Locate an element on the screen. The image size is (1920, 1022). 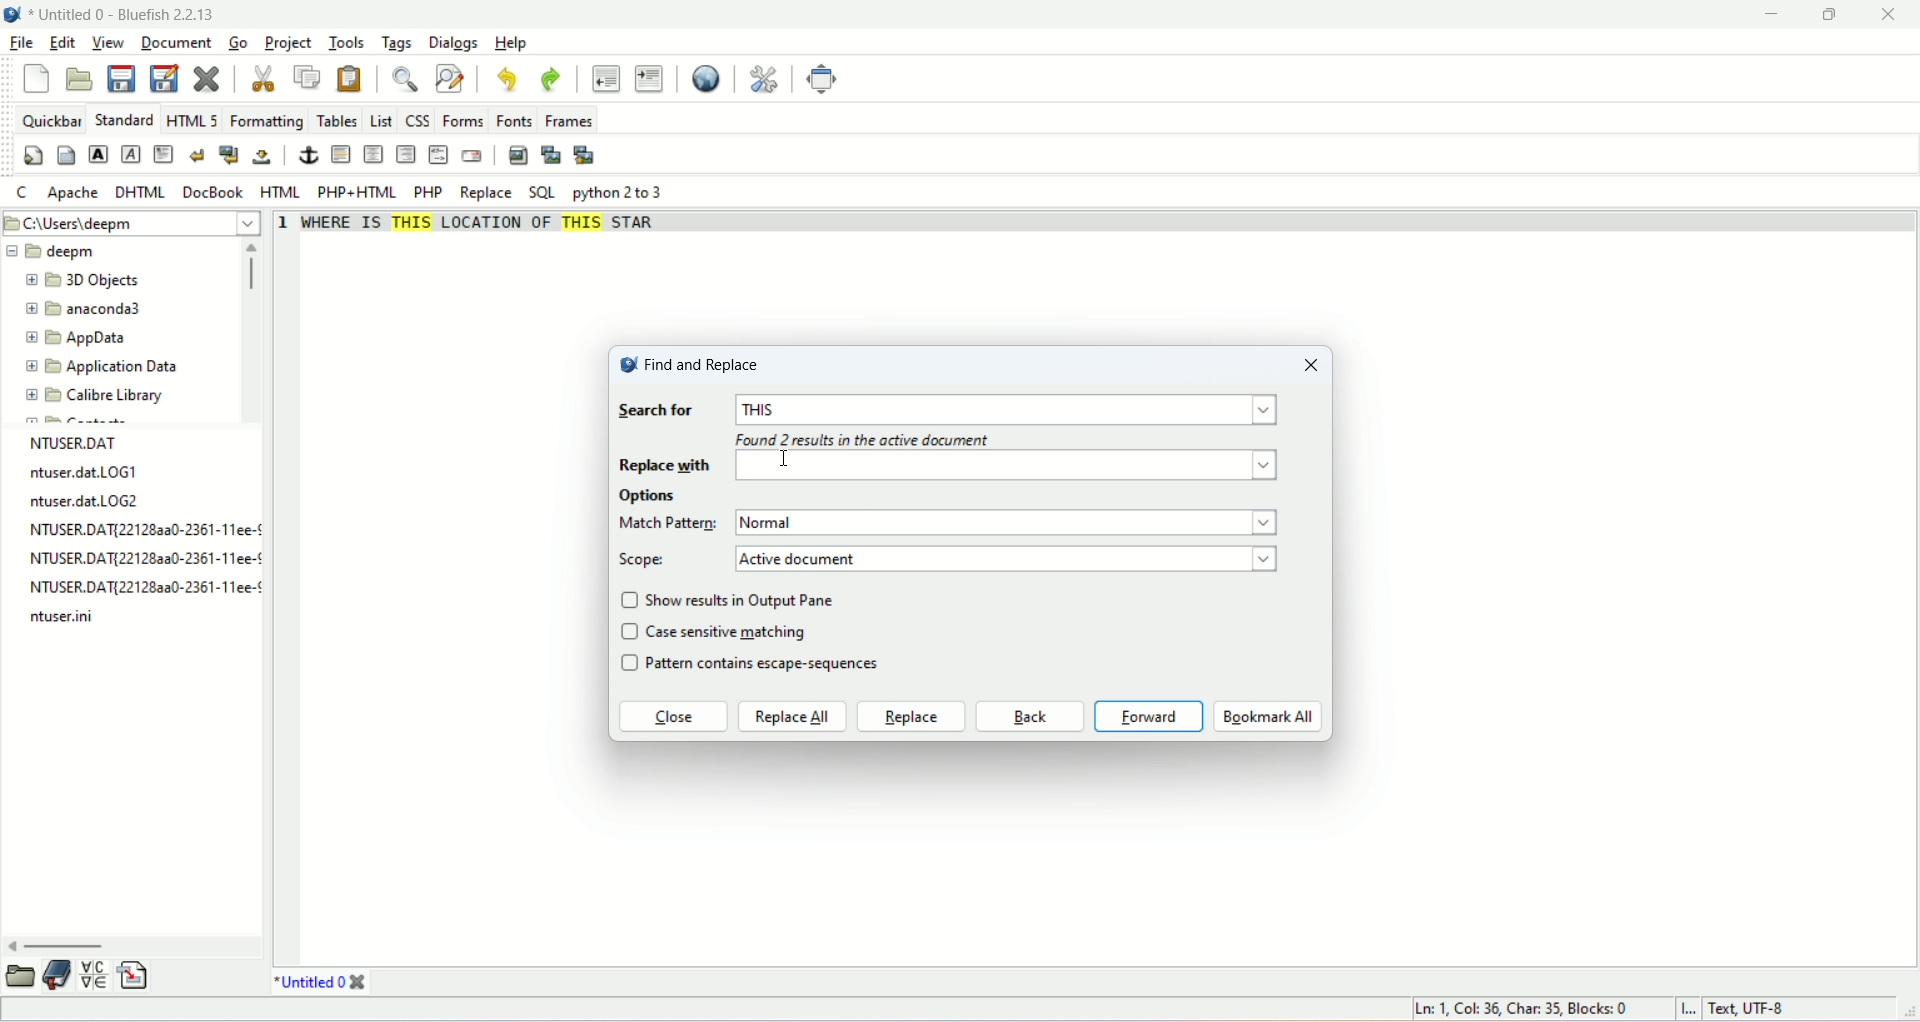
logo is located at coordinates (627, 368).